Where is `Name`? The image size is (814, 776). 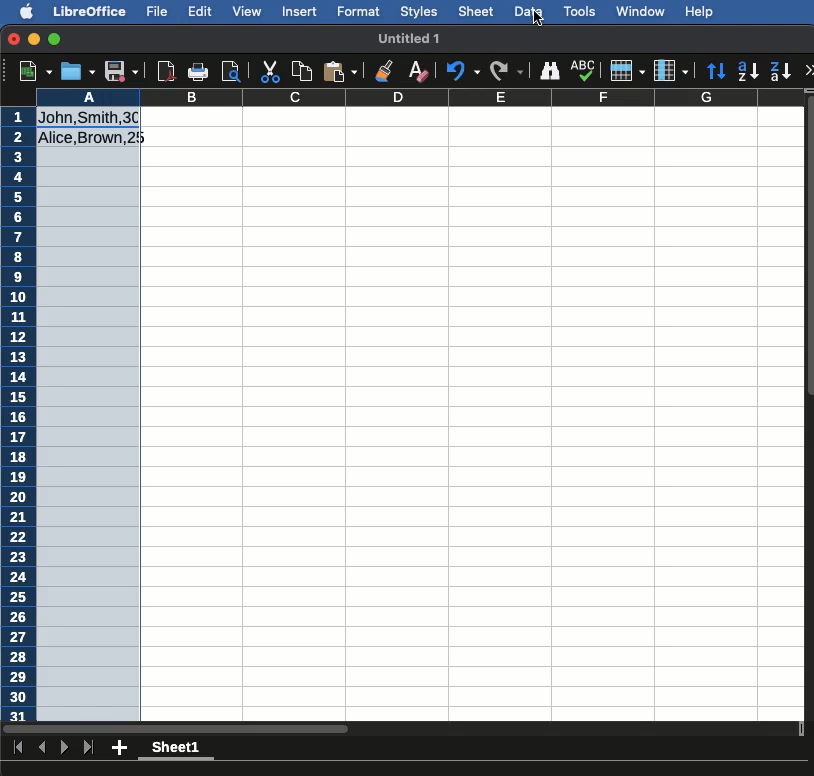
Name is located at coordinates (413, 40).